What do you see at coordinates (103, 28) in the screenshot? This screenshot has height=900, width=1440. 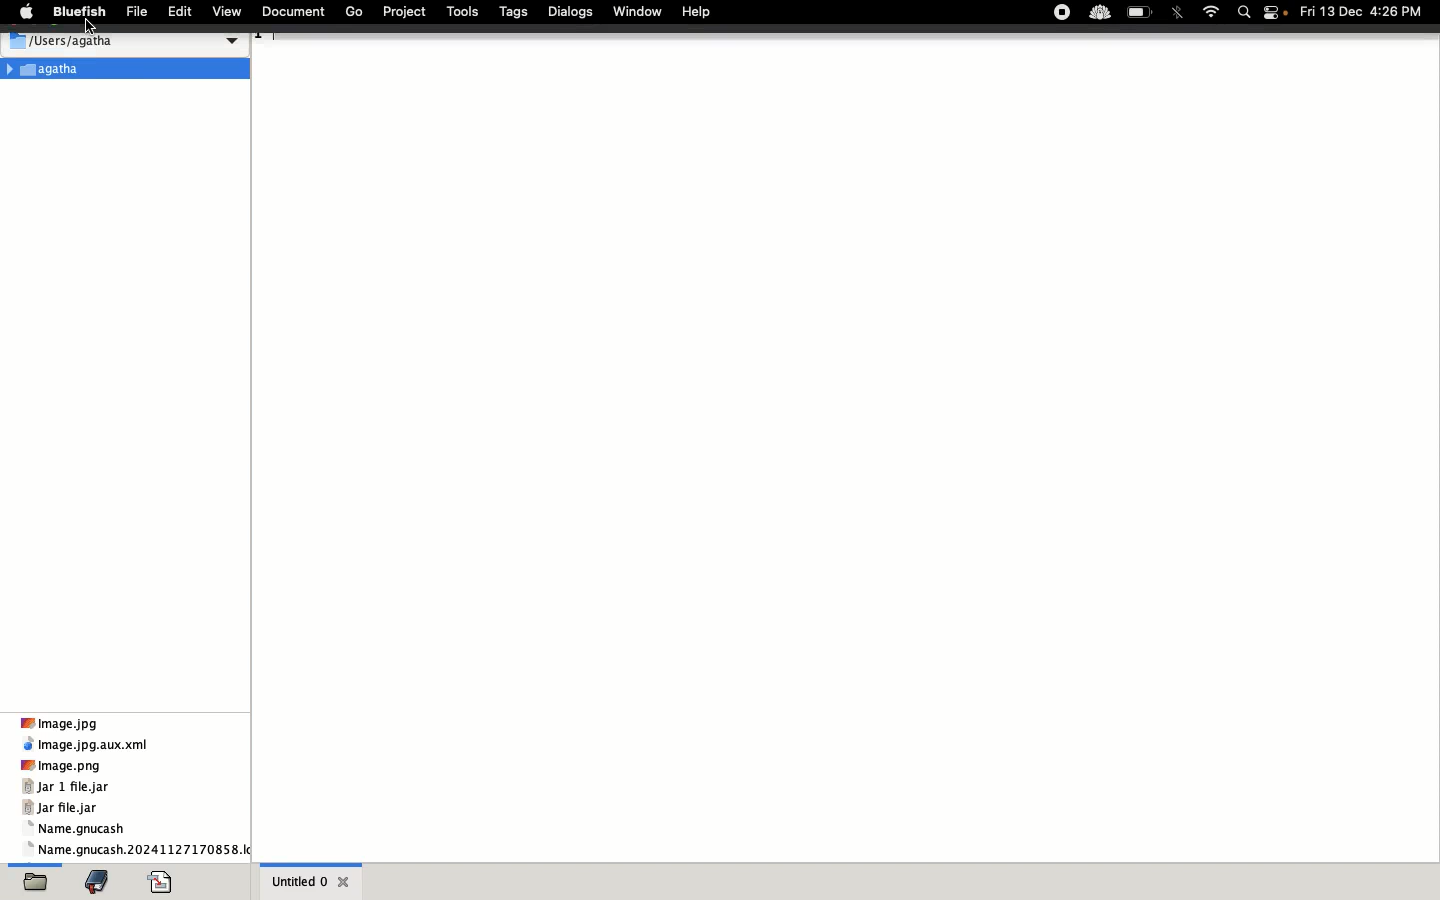 I see `cursor` at bounding box center [103, 28].